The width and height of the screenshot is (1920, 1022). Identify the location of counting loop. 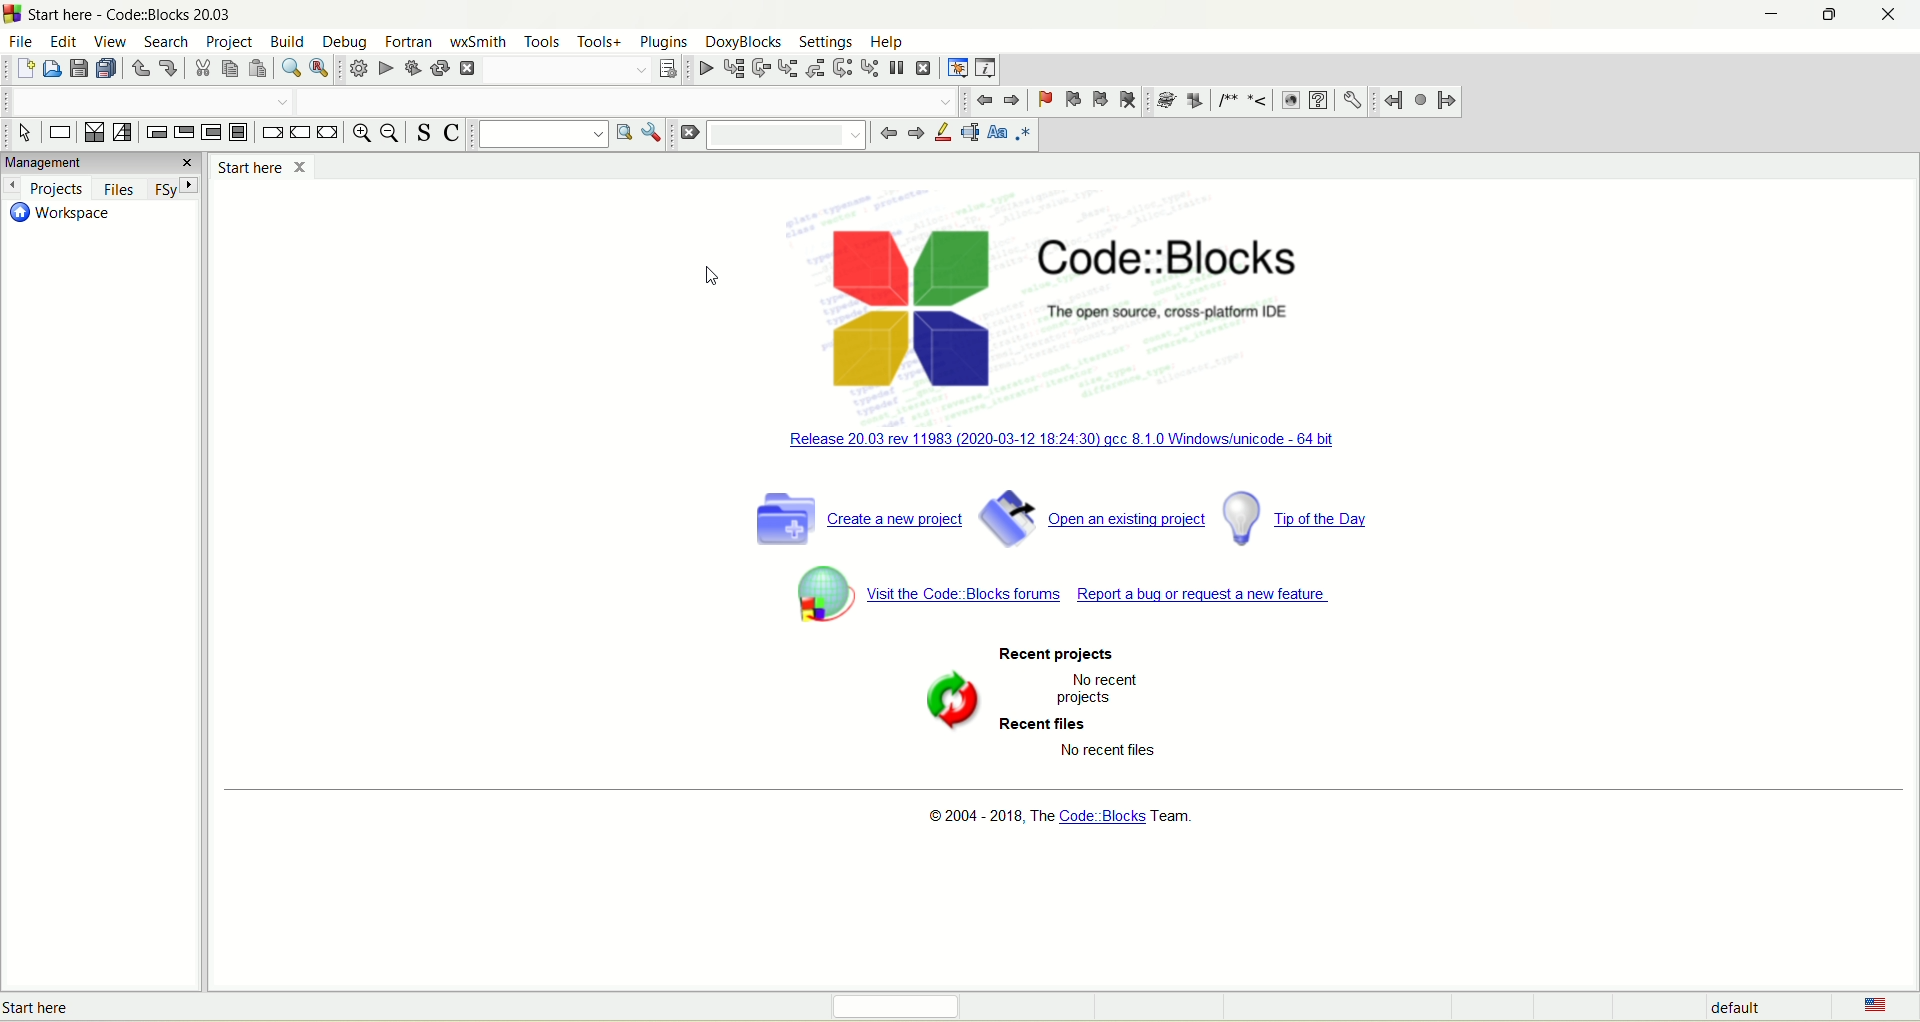
(210, 133).